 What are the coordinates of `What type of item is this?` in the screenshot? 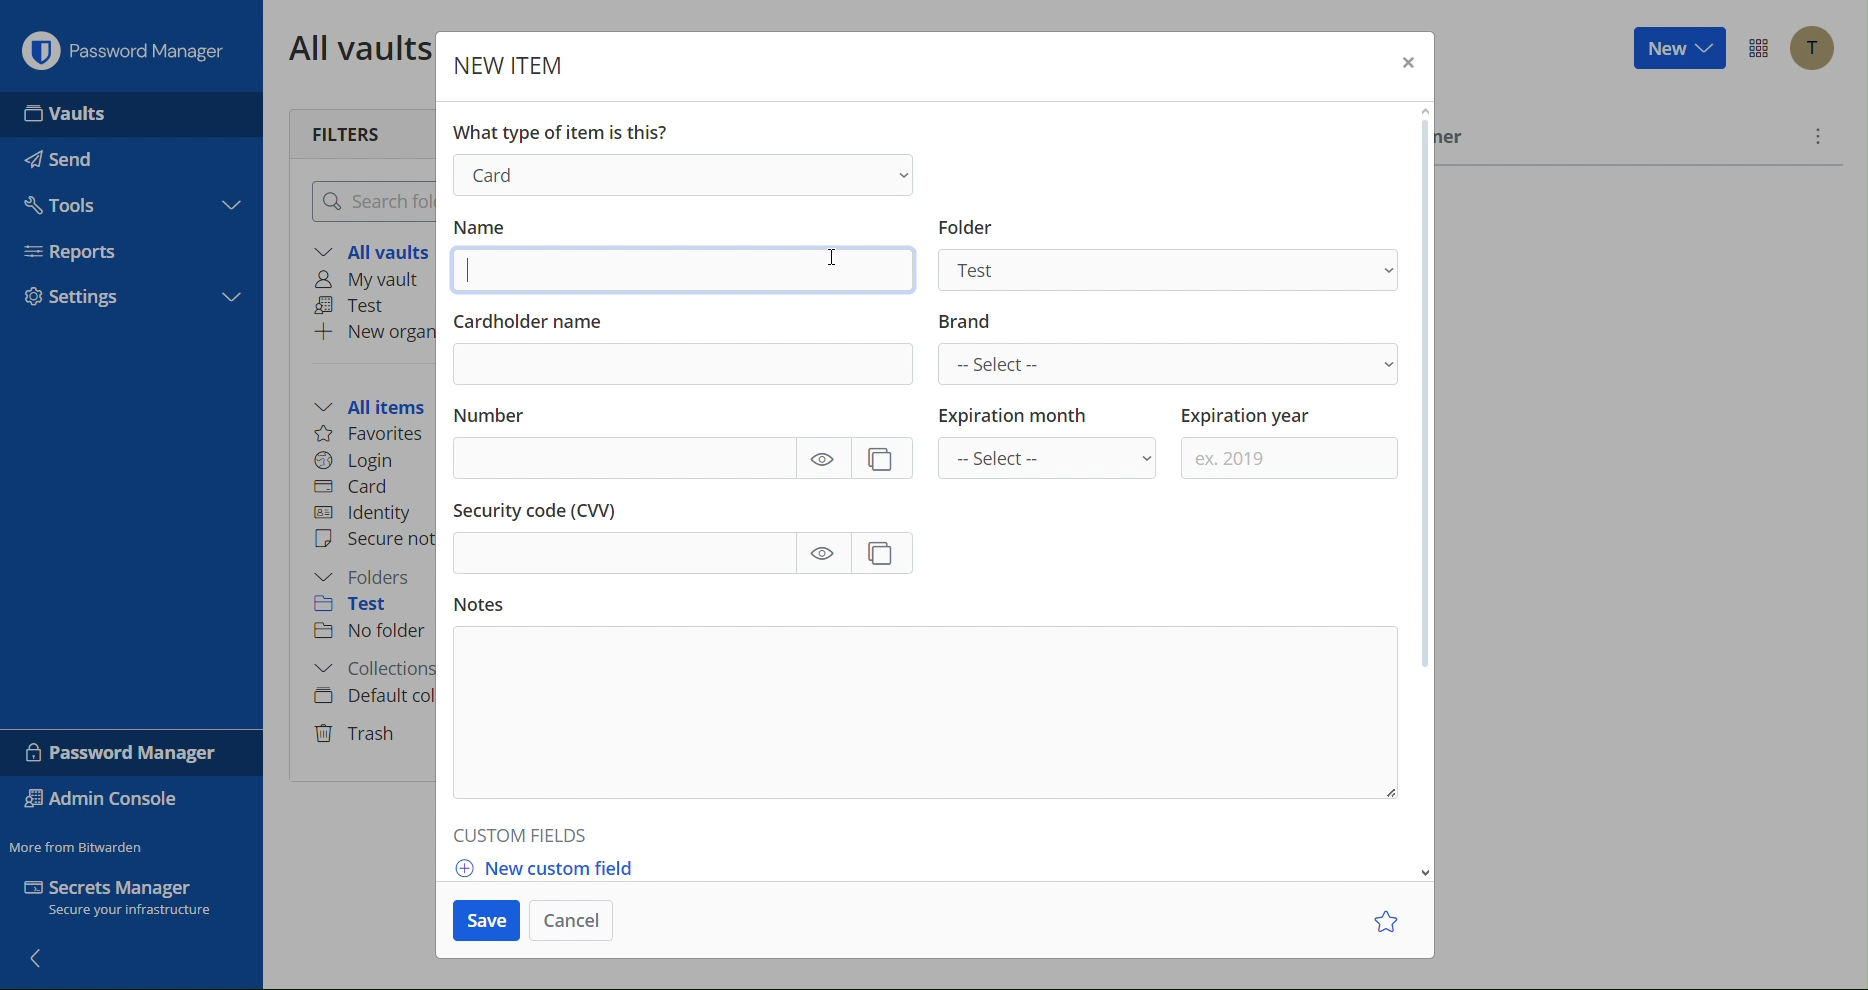 It's located at (575, 127).